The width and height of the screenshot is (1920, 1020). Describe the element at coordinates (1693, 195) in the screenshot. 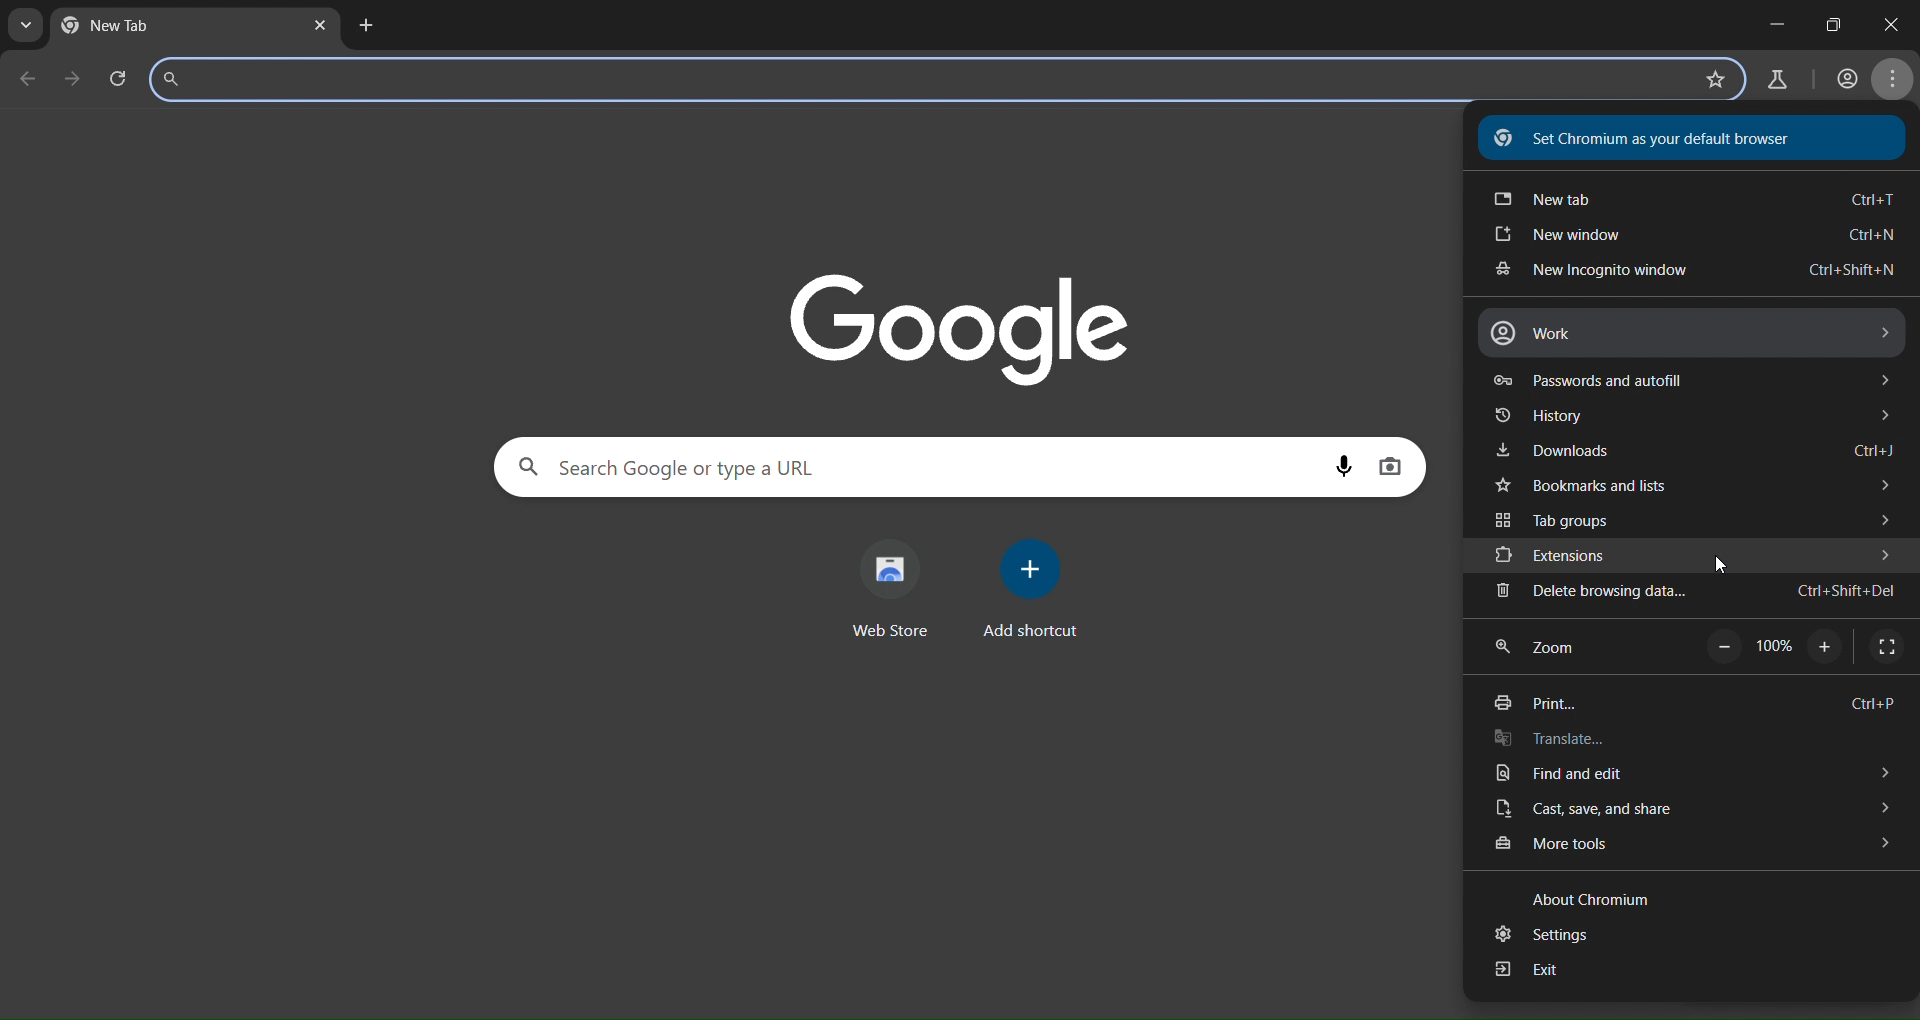

I see `new tab` at that location.